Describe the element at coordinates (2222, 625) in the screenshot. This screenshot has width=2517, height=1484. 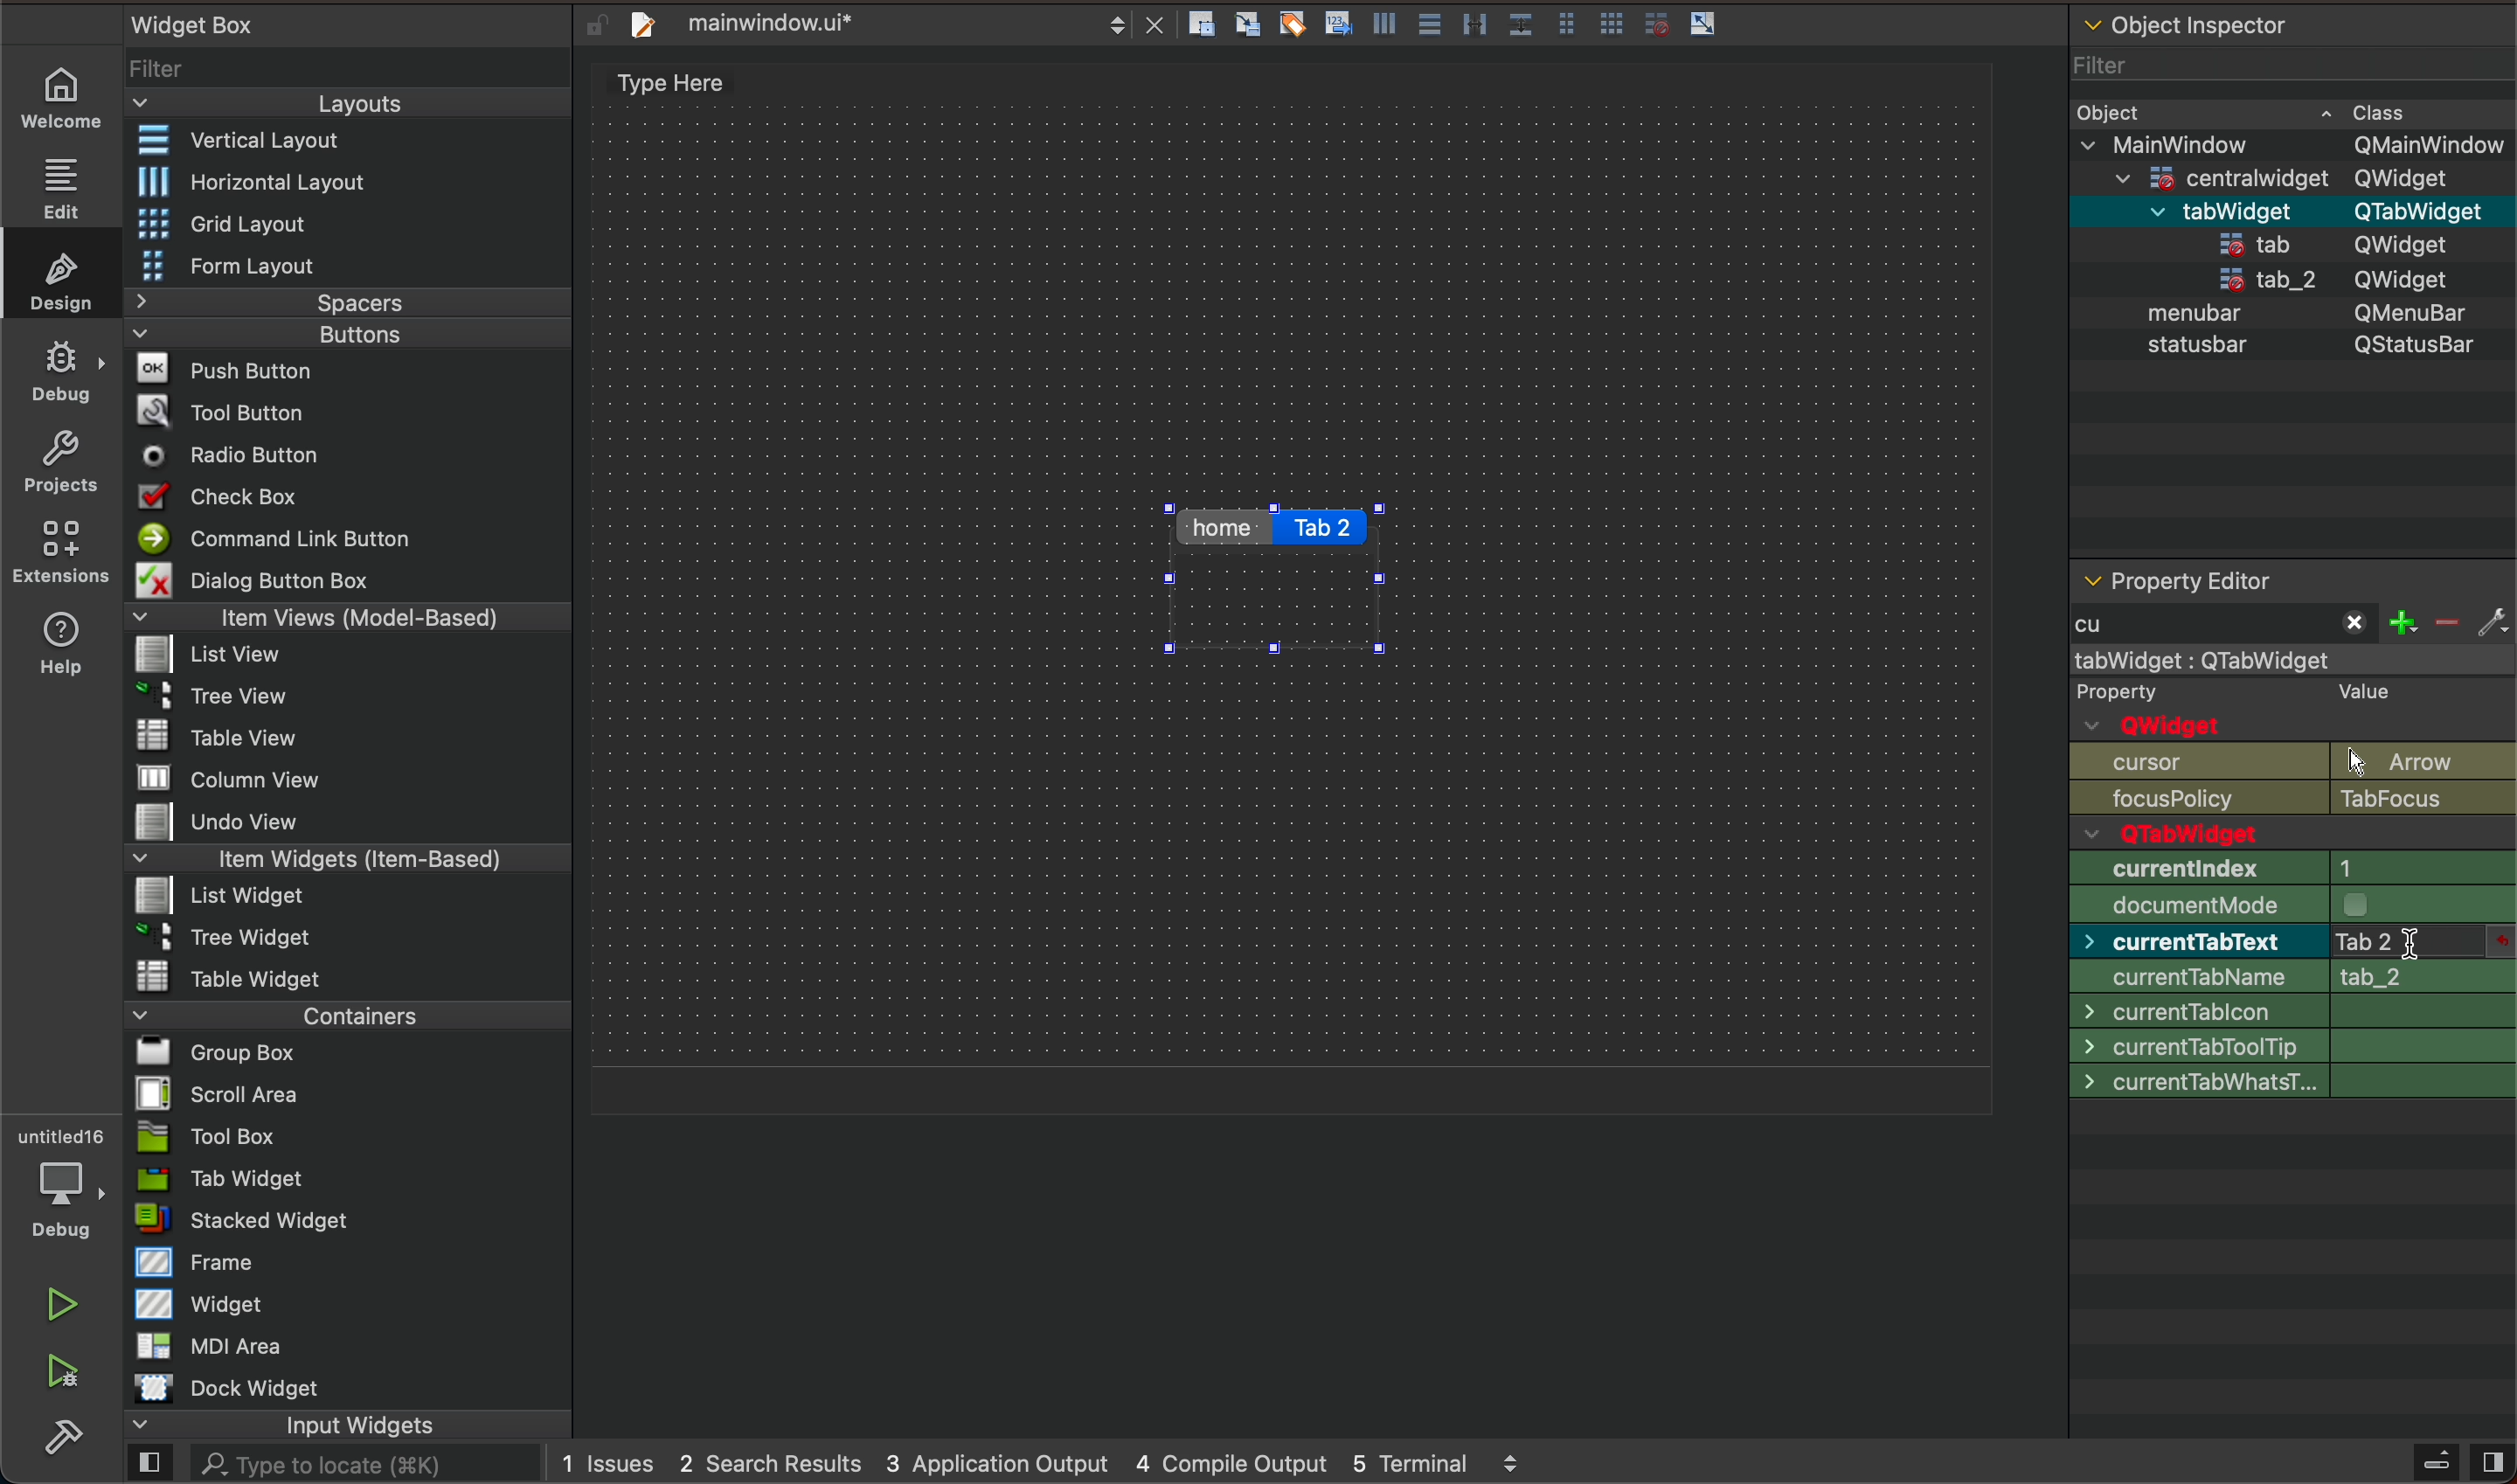
I see `typed cu` at that location.